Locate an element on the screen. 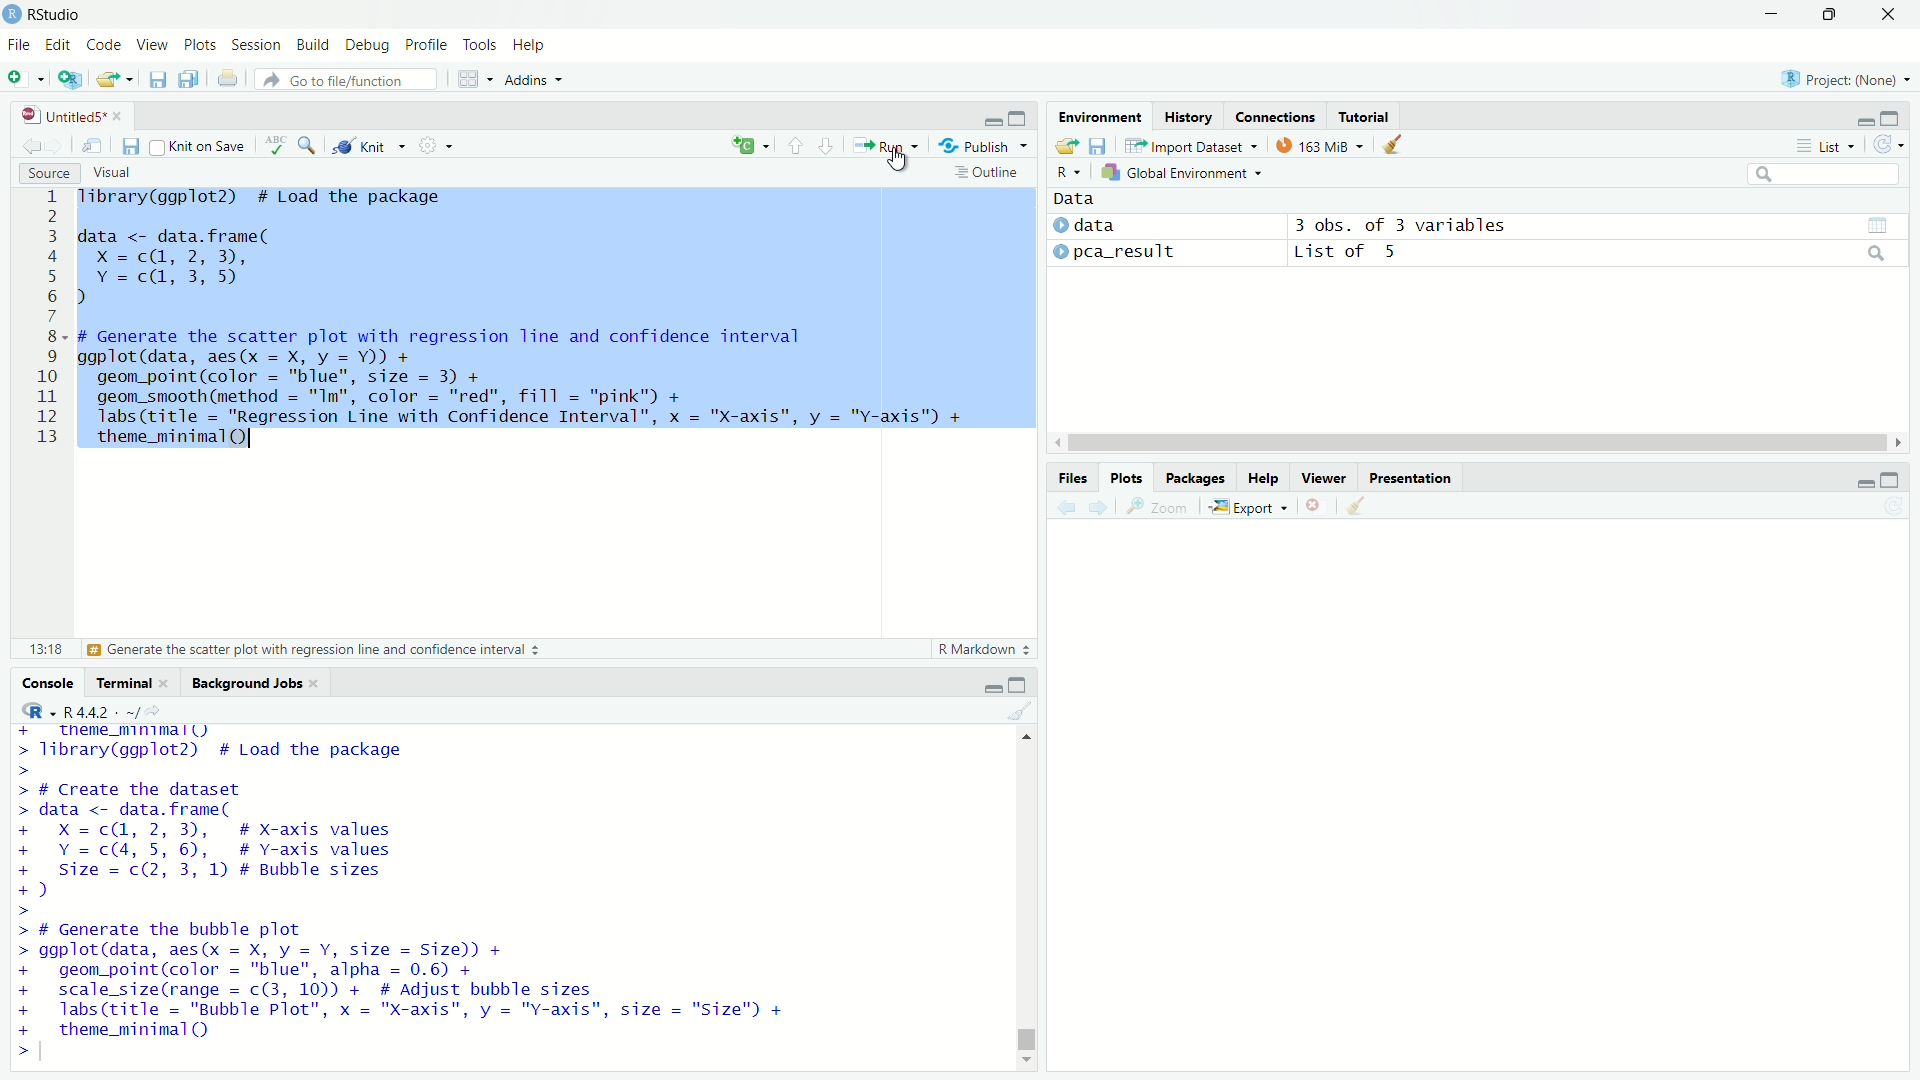 The width and height of the screenshot is (1920, 1080). Session is located at coordinates (255, 45).